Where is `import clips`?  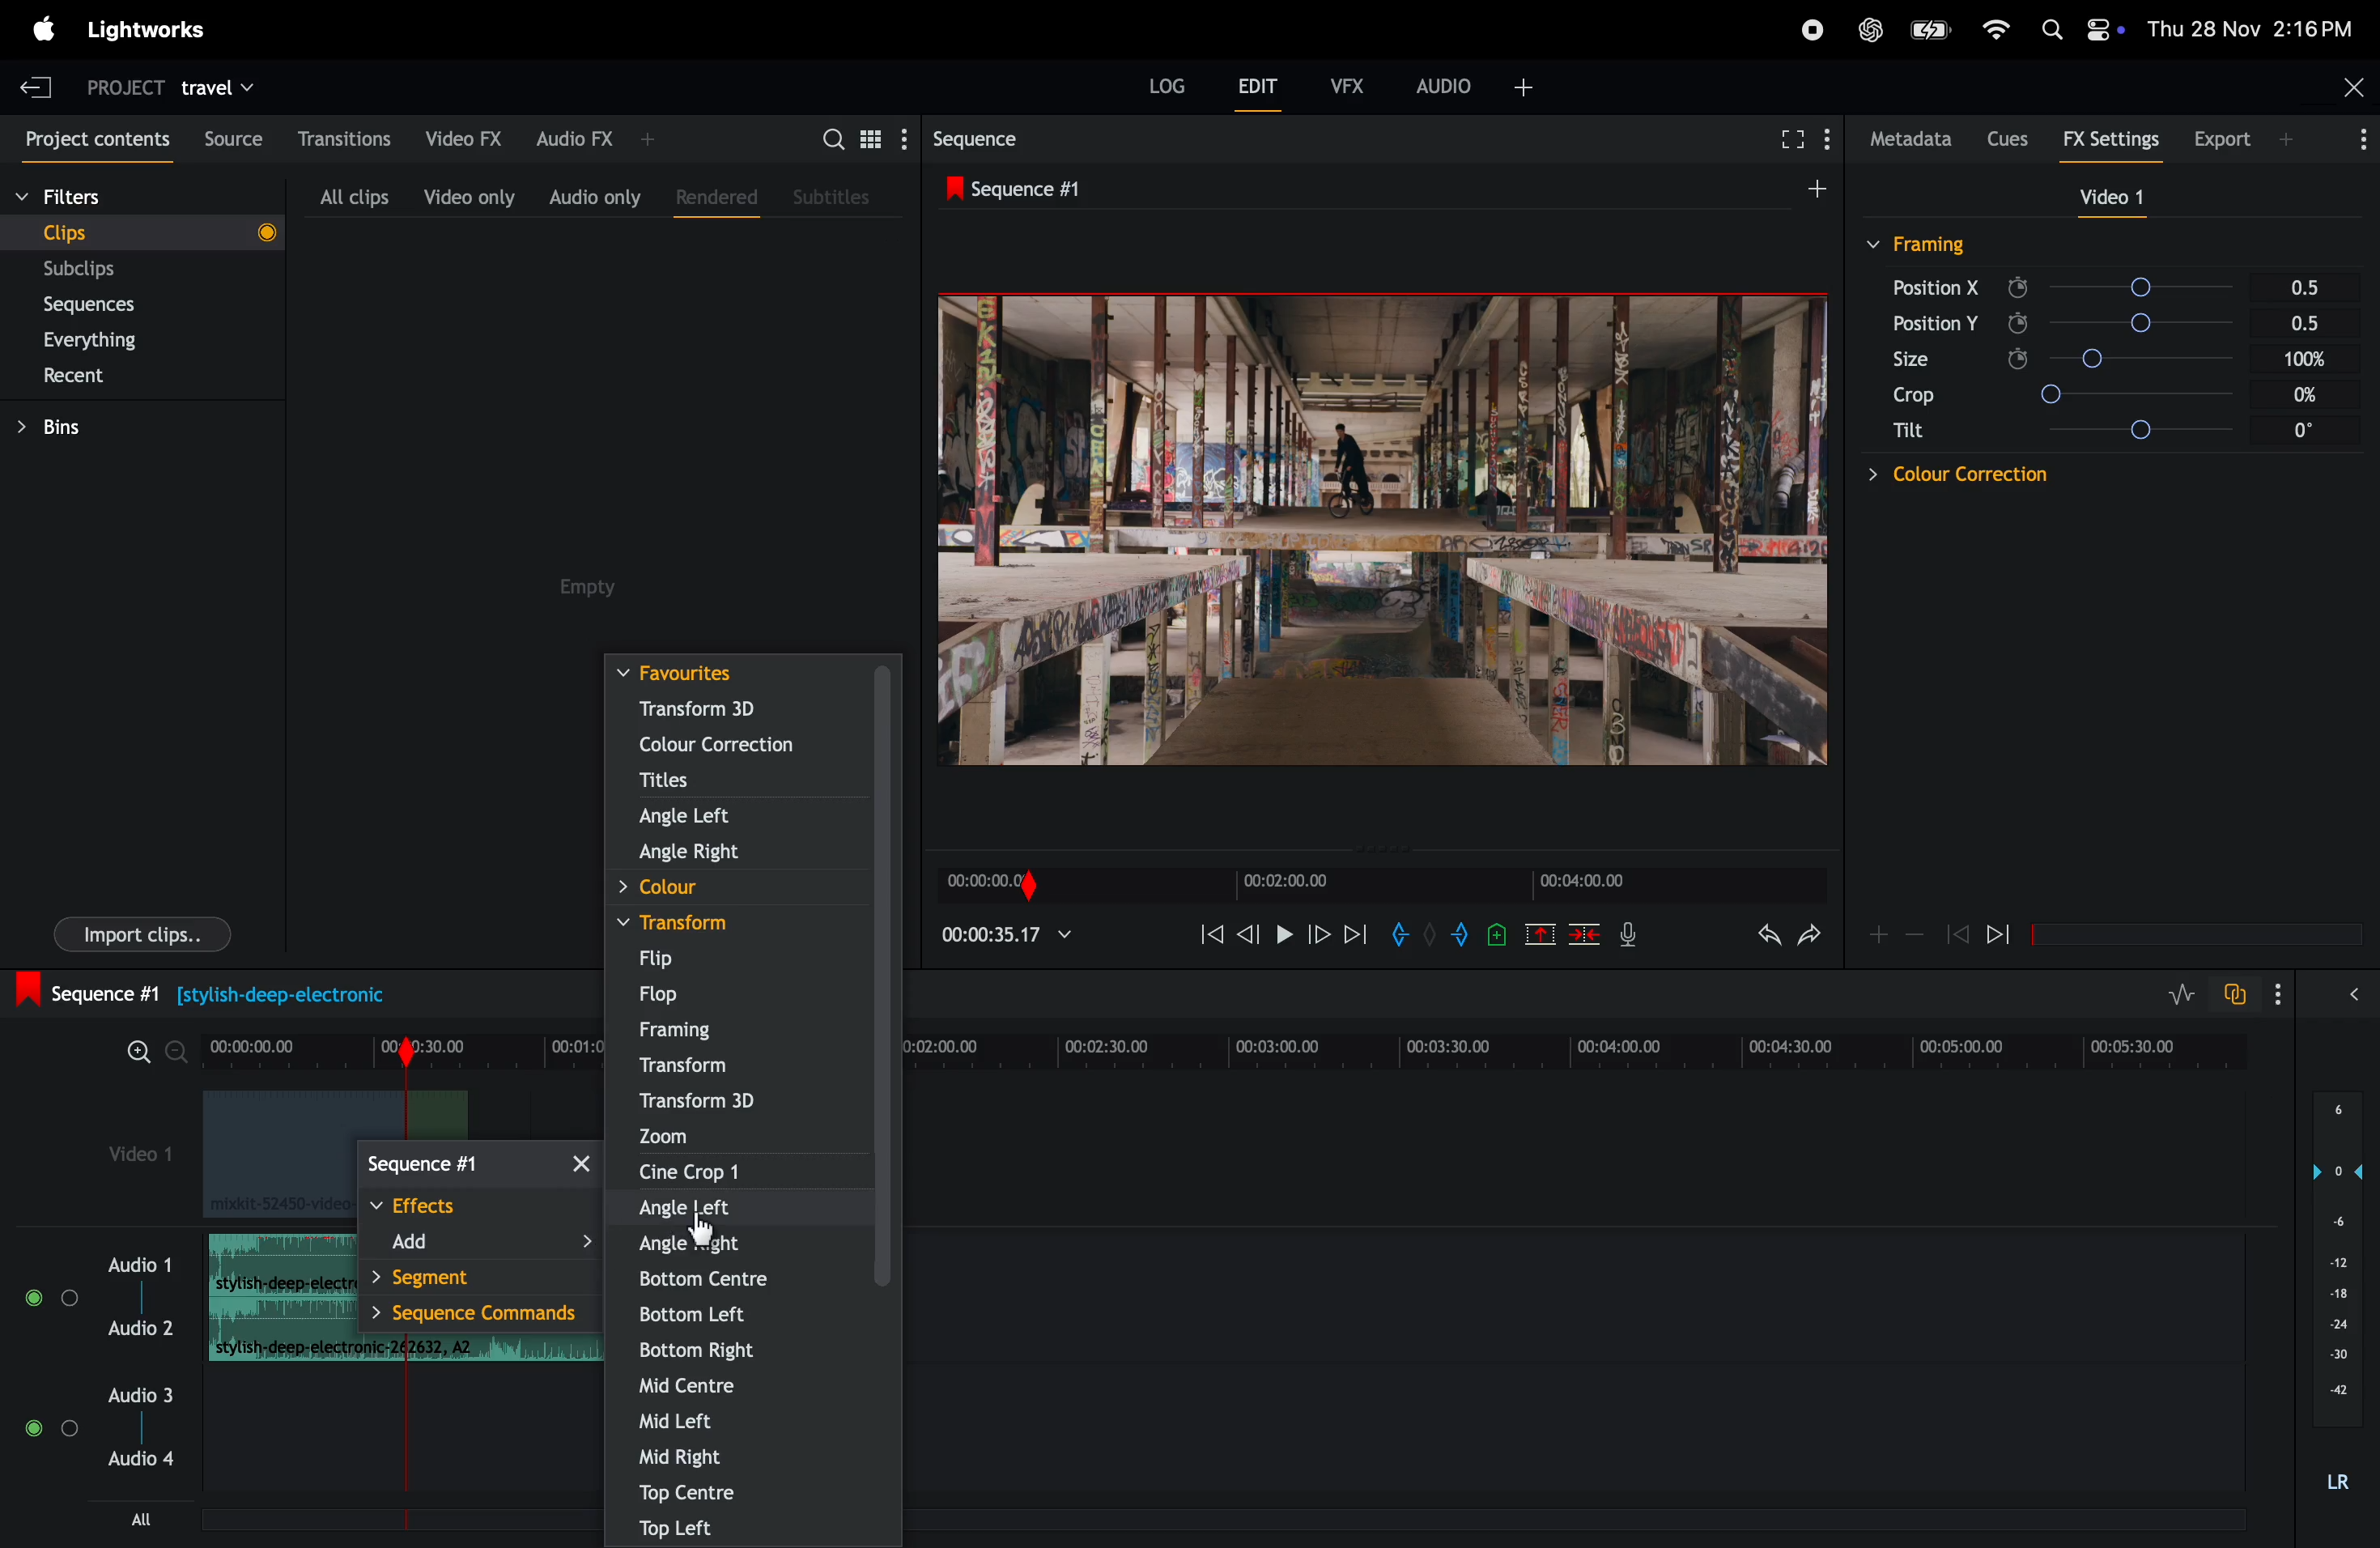
import clips is located at coordinates (134, 938).